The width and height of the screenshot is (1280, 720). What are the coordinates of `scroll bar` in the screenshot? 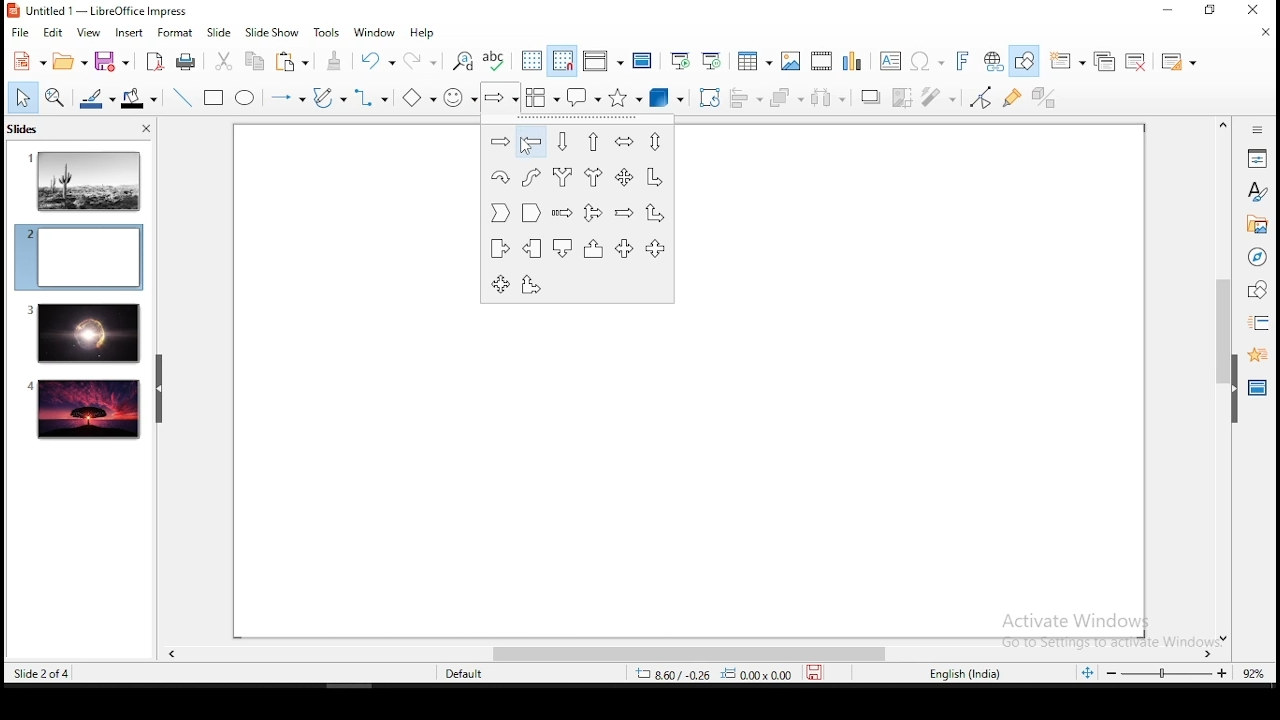 It's located at (1220, 380).